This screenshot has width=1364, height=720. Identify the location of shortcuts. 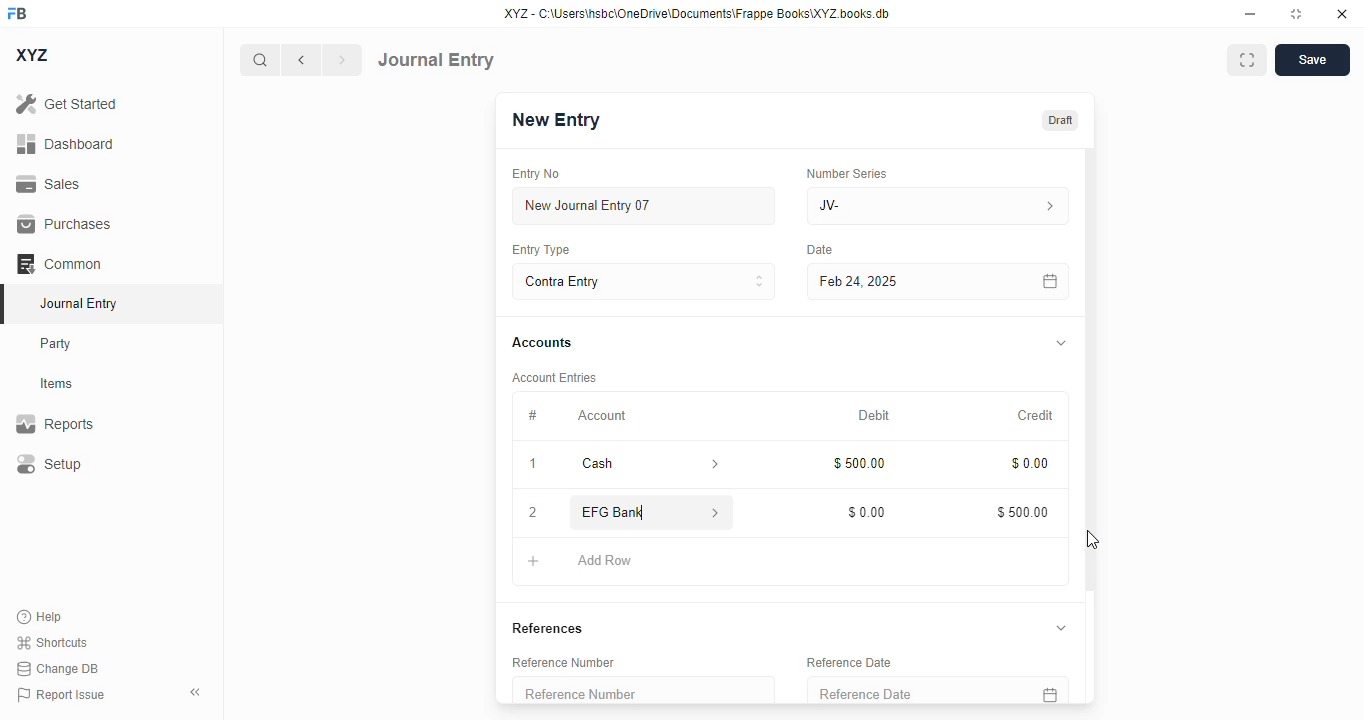
(52, 642).